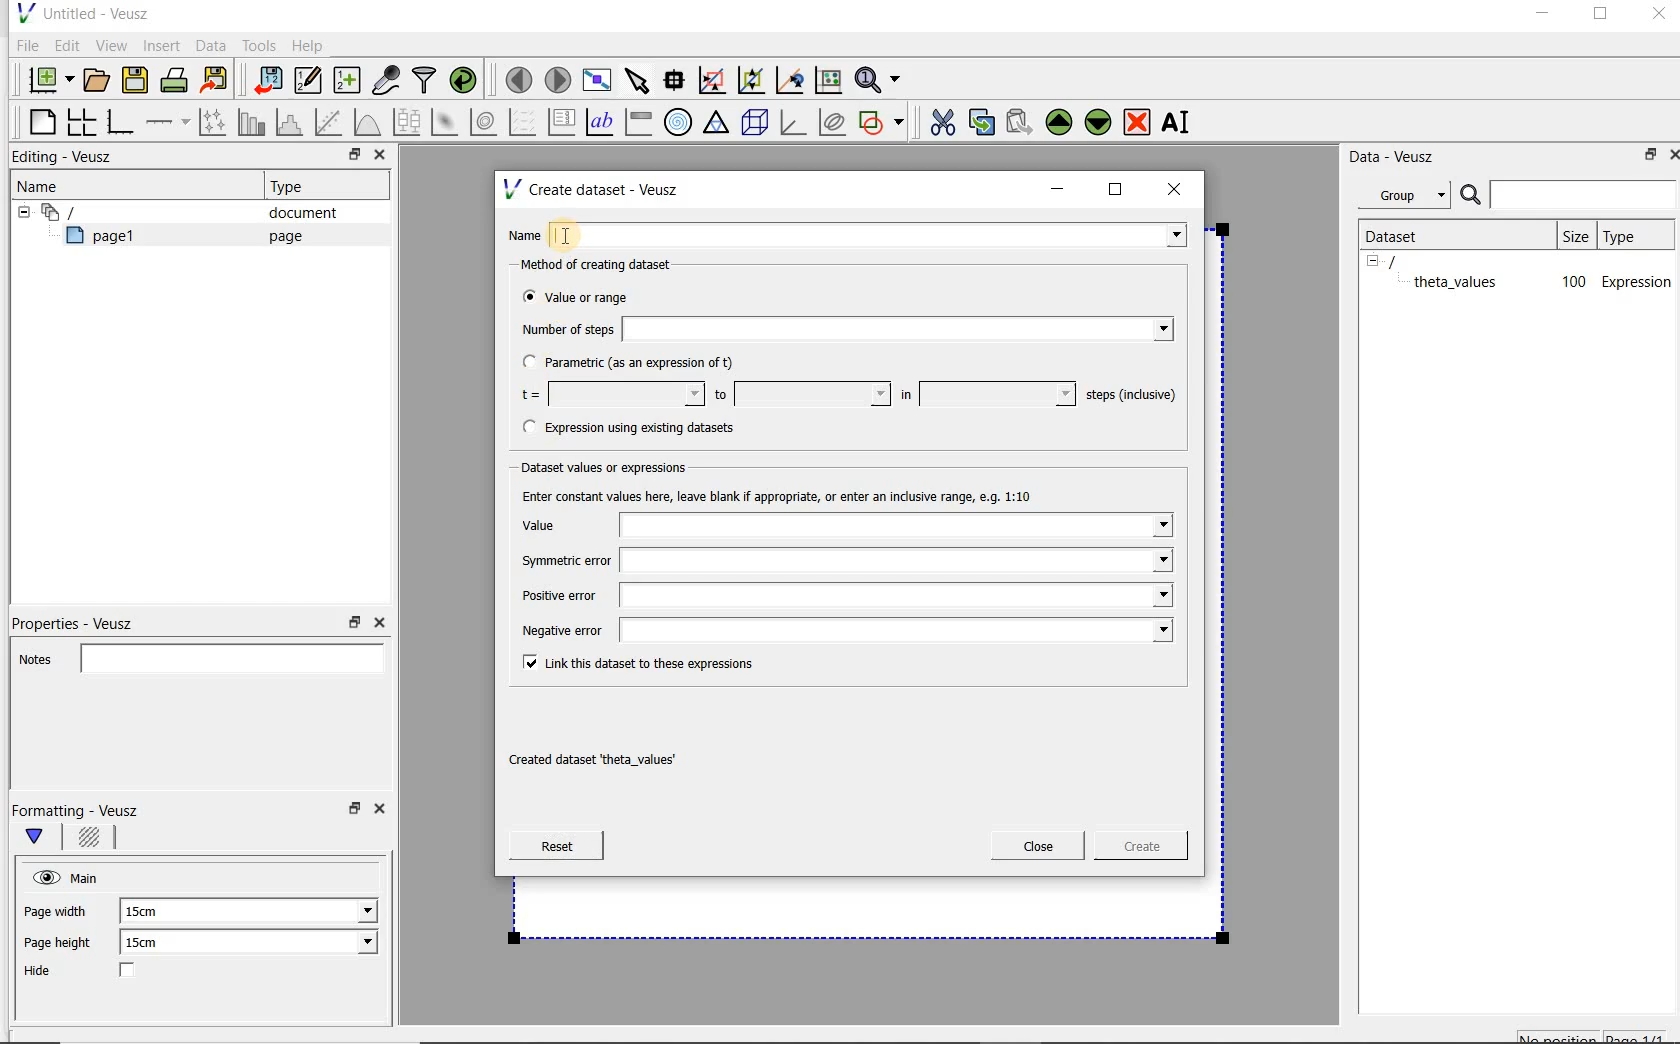 This screenshot has height=1044, width=1680. I want to click on add a shape to the plot, so click(883, 120).